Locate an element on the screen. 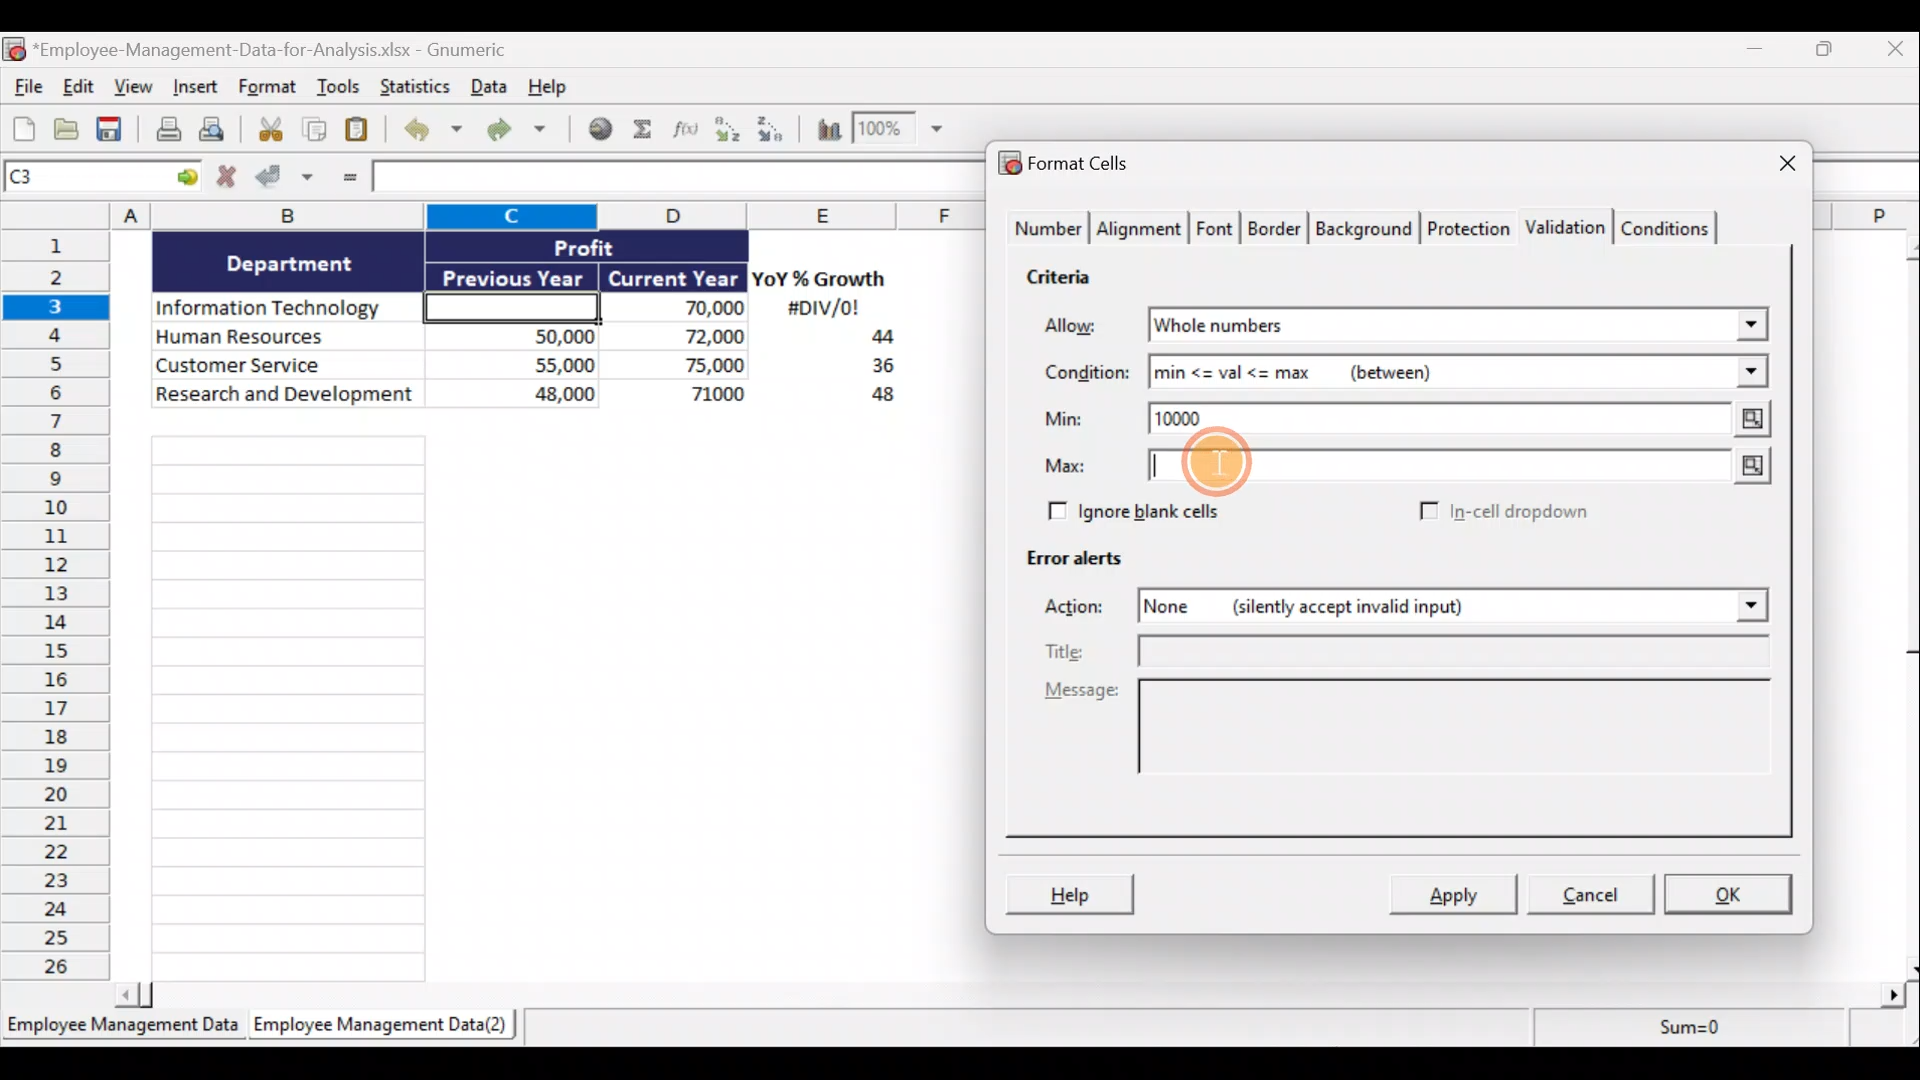 The image size is (1920, 1080). Actions drop down is located at coordinates (1746, 609).